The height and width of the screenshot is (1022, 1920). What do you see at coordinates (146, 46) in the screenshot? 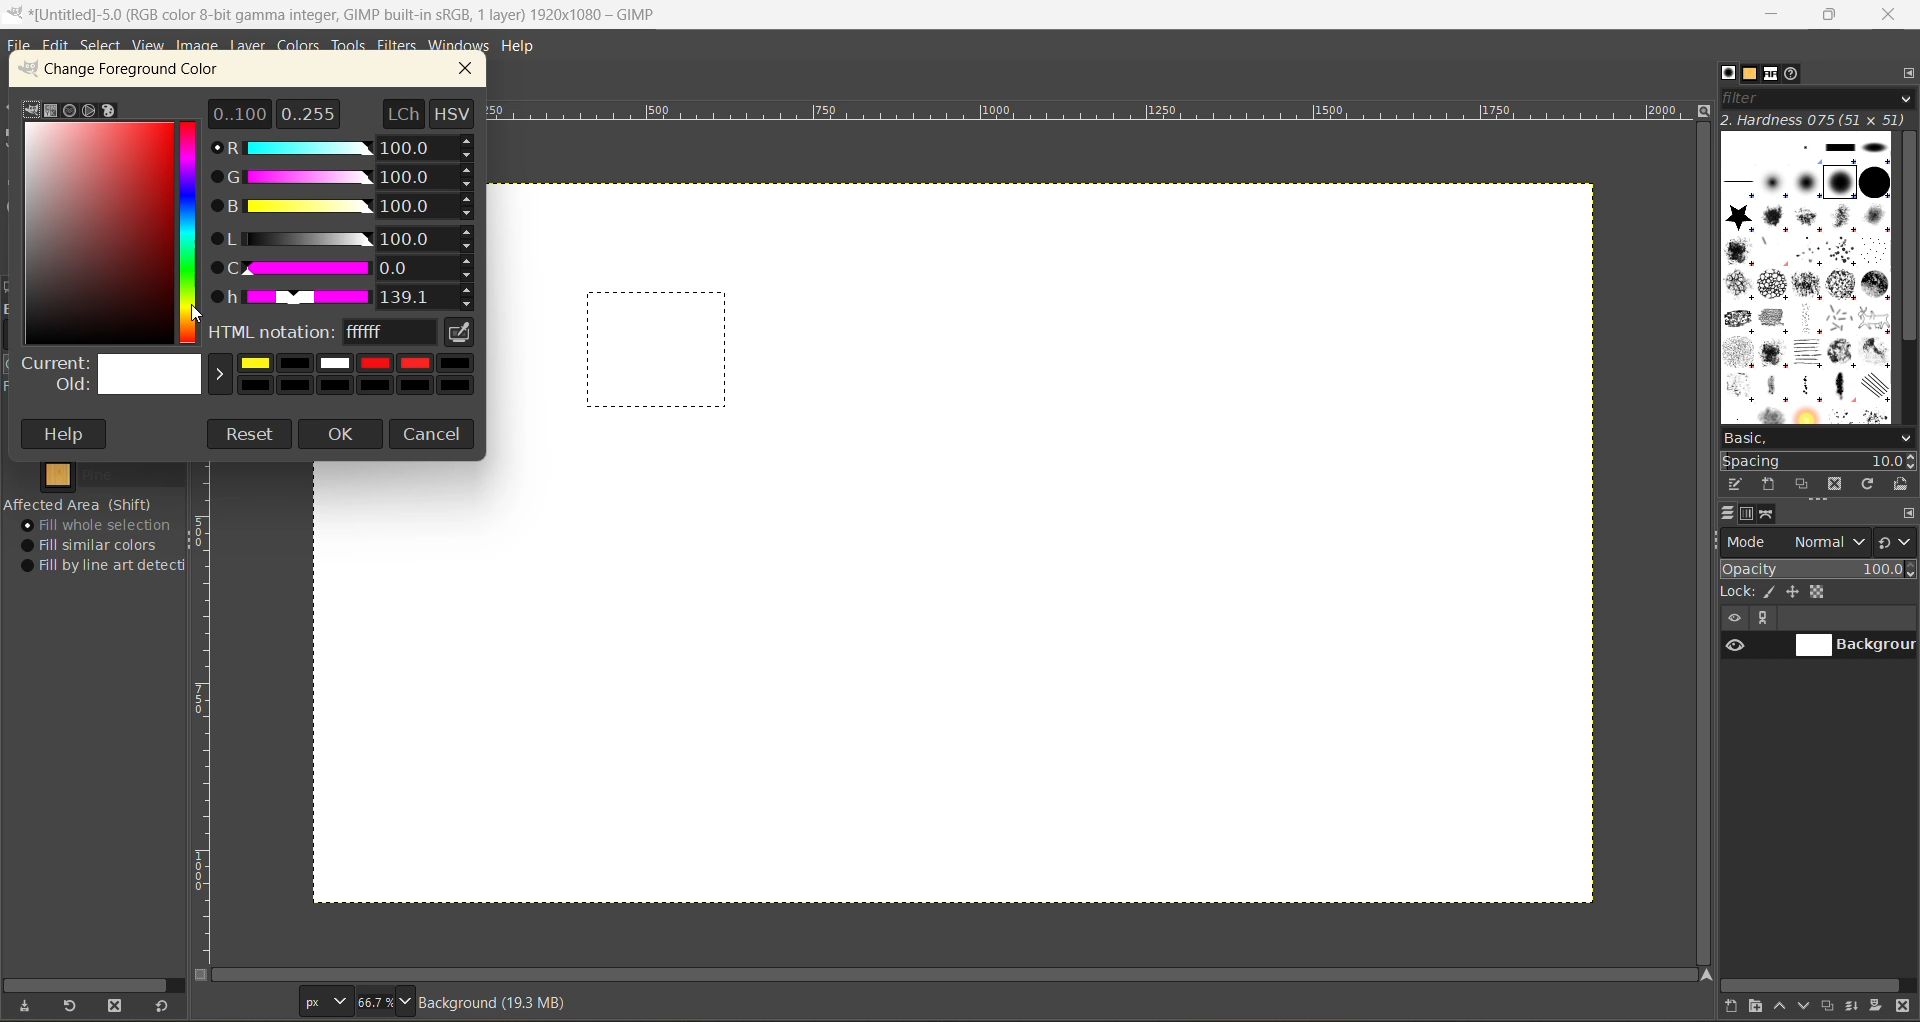
I see `view` at bounding box center [146, 46].